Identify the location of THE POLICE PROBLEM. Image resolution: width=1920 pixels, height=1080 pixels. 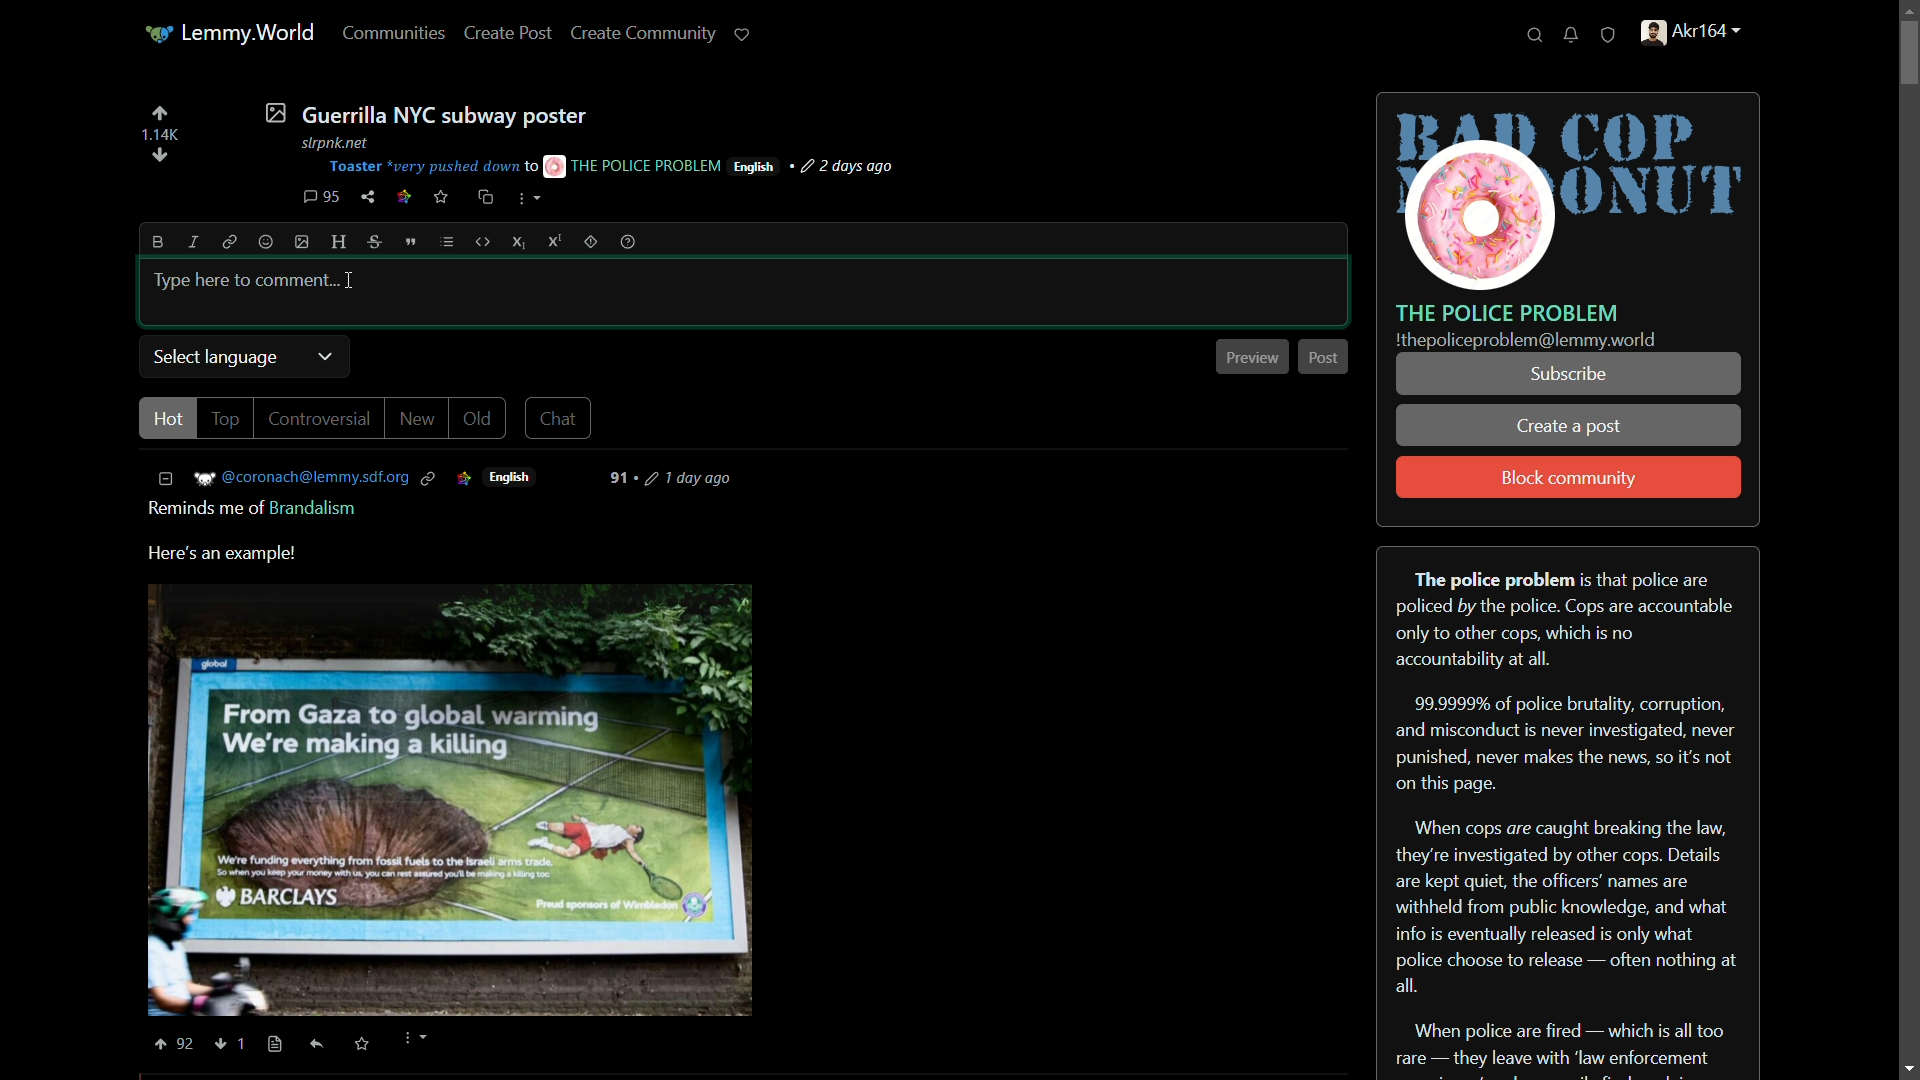
(634, 165).